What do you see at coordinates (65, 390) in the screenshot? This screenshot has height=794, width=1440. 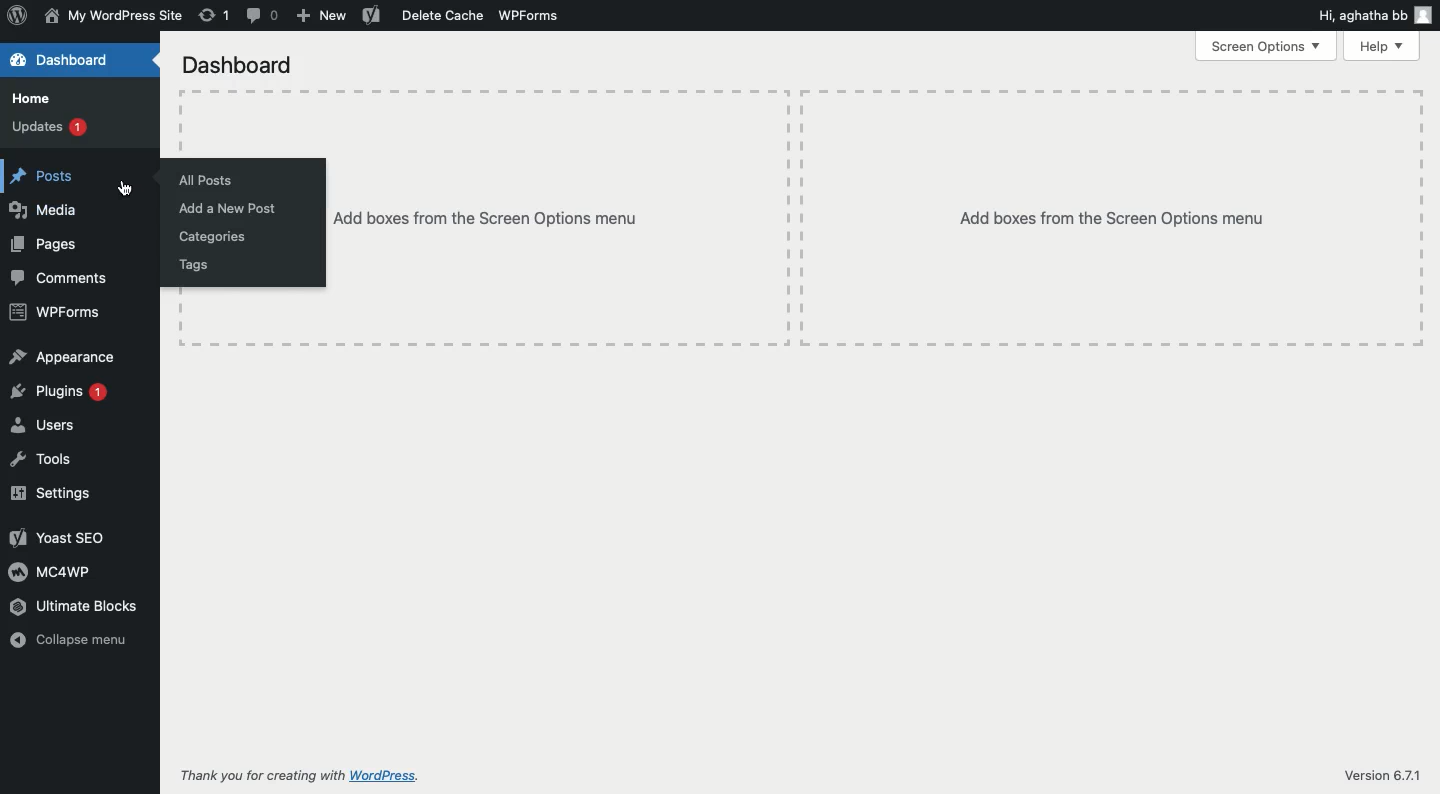 I see `Plugins ` at bounding box center [65, 390].